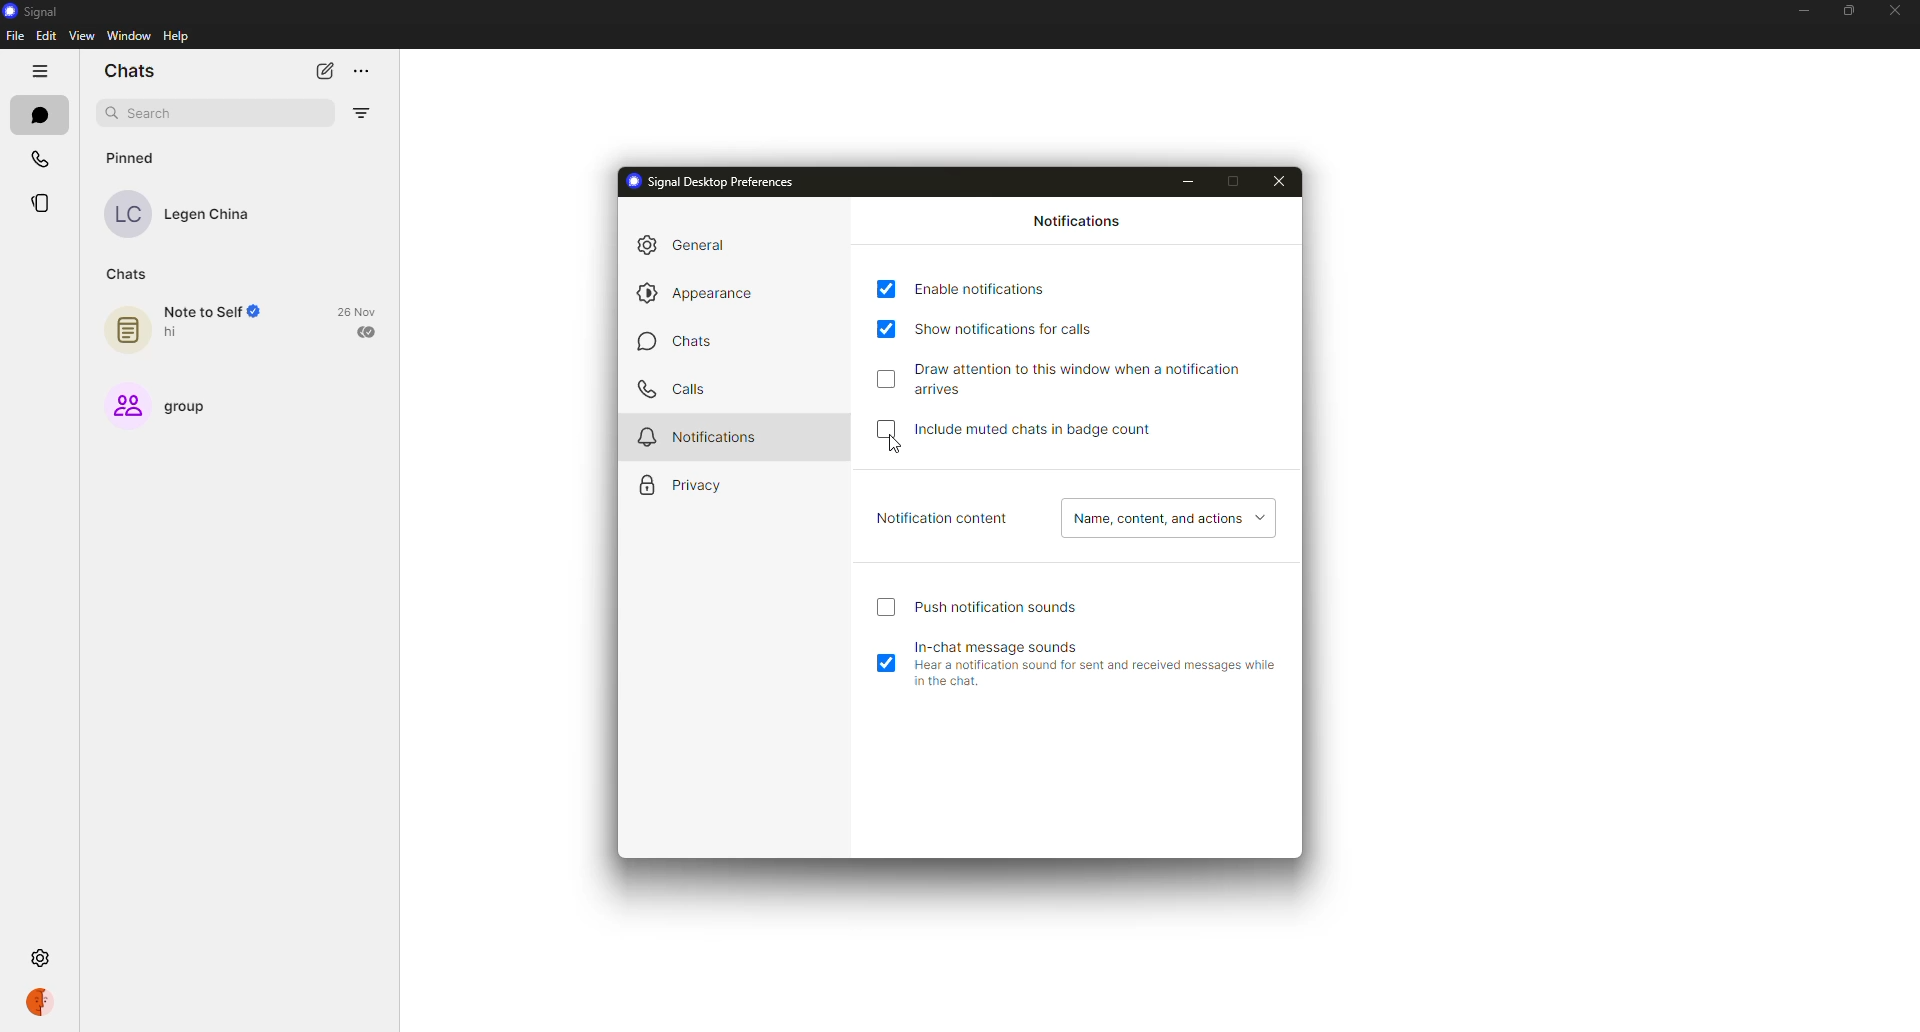 The height and width of the screenshot is (1032, 1920). What do you see at coordinates (885, 428) in the screenshot?
I see `click to enable` at bounding box center [885, 428].